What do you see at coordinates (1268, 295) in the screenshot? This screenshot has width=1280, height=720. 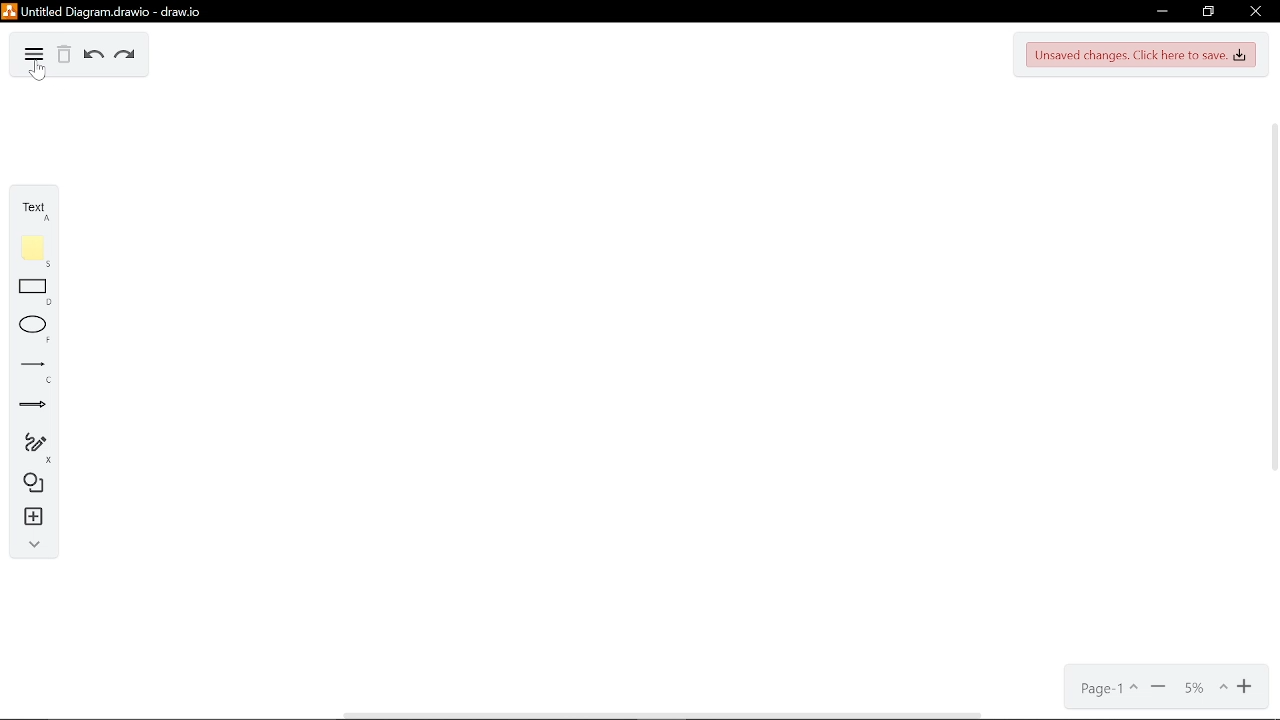 I see `vertical scrollbar` at bounding box center [1268, 295].